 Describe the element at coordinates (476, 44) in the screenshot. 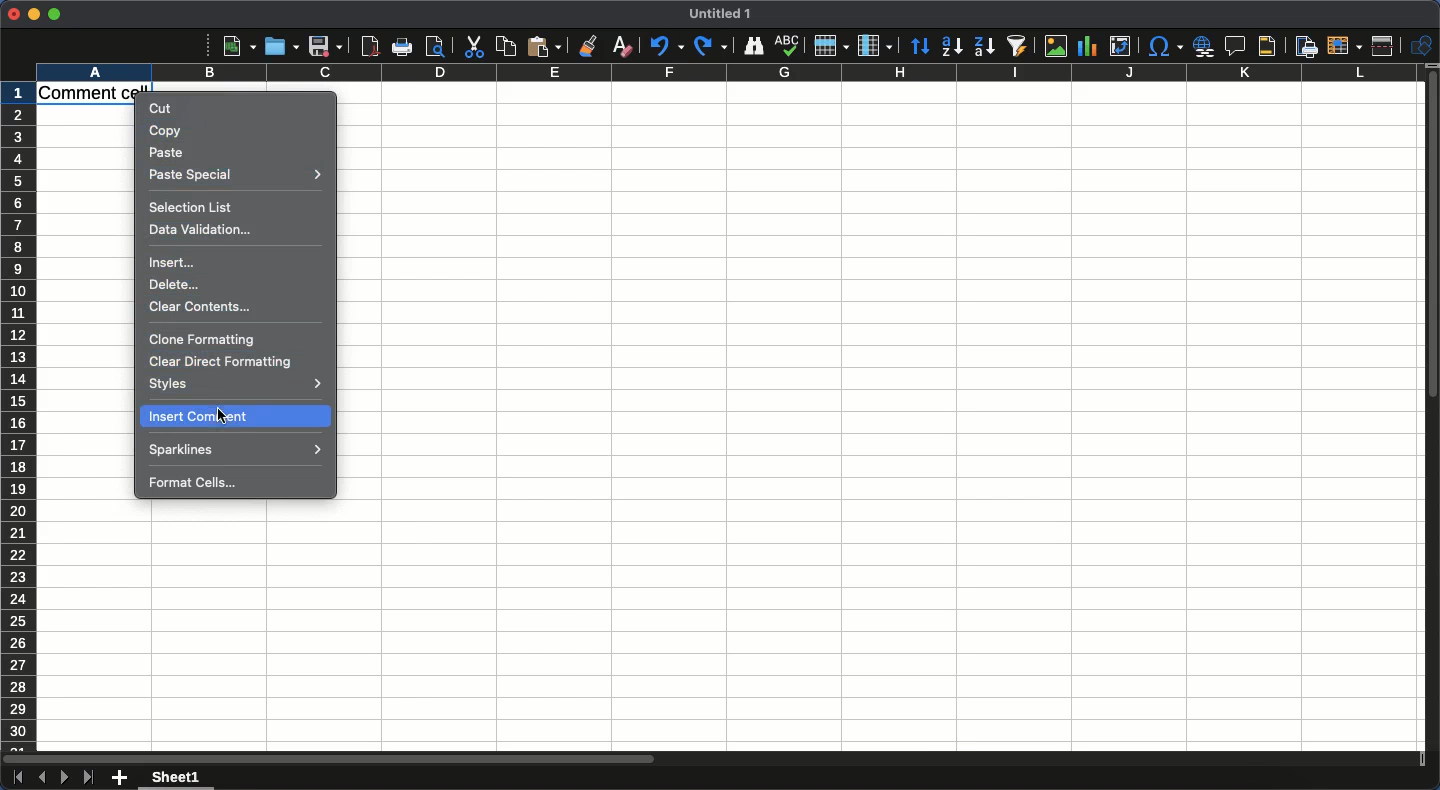

I see `Cut` at that location.